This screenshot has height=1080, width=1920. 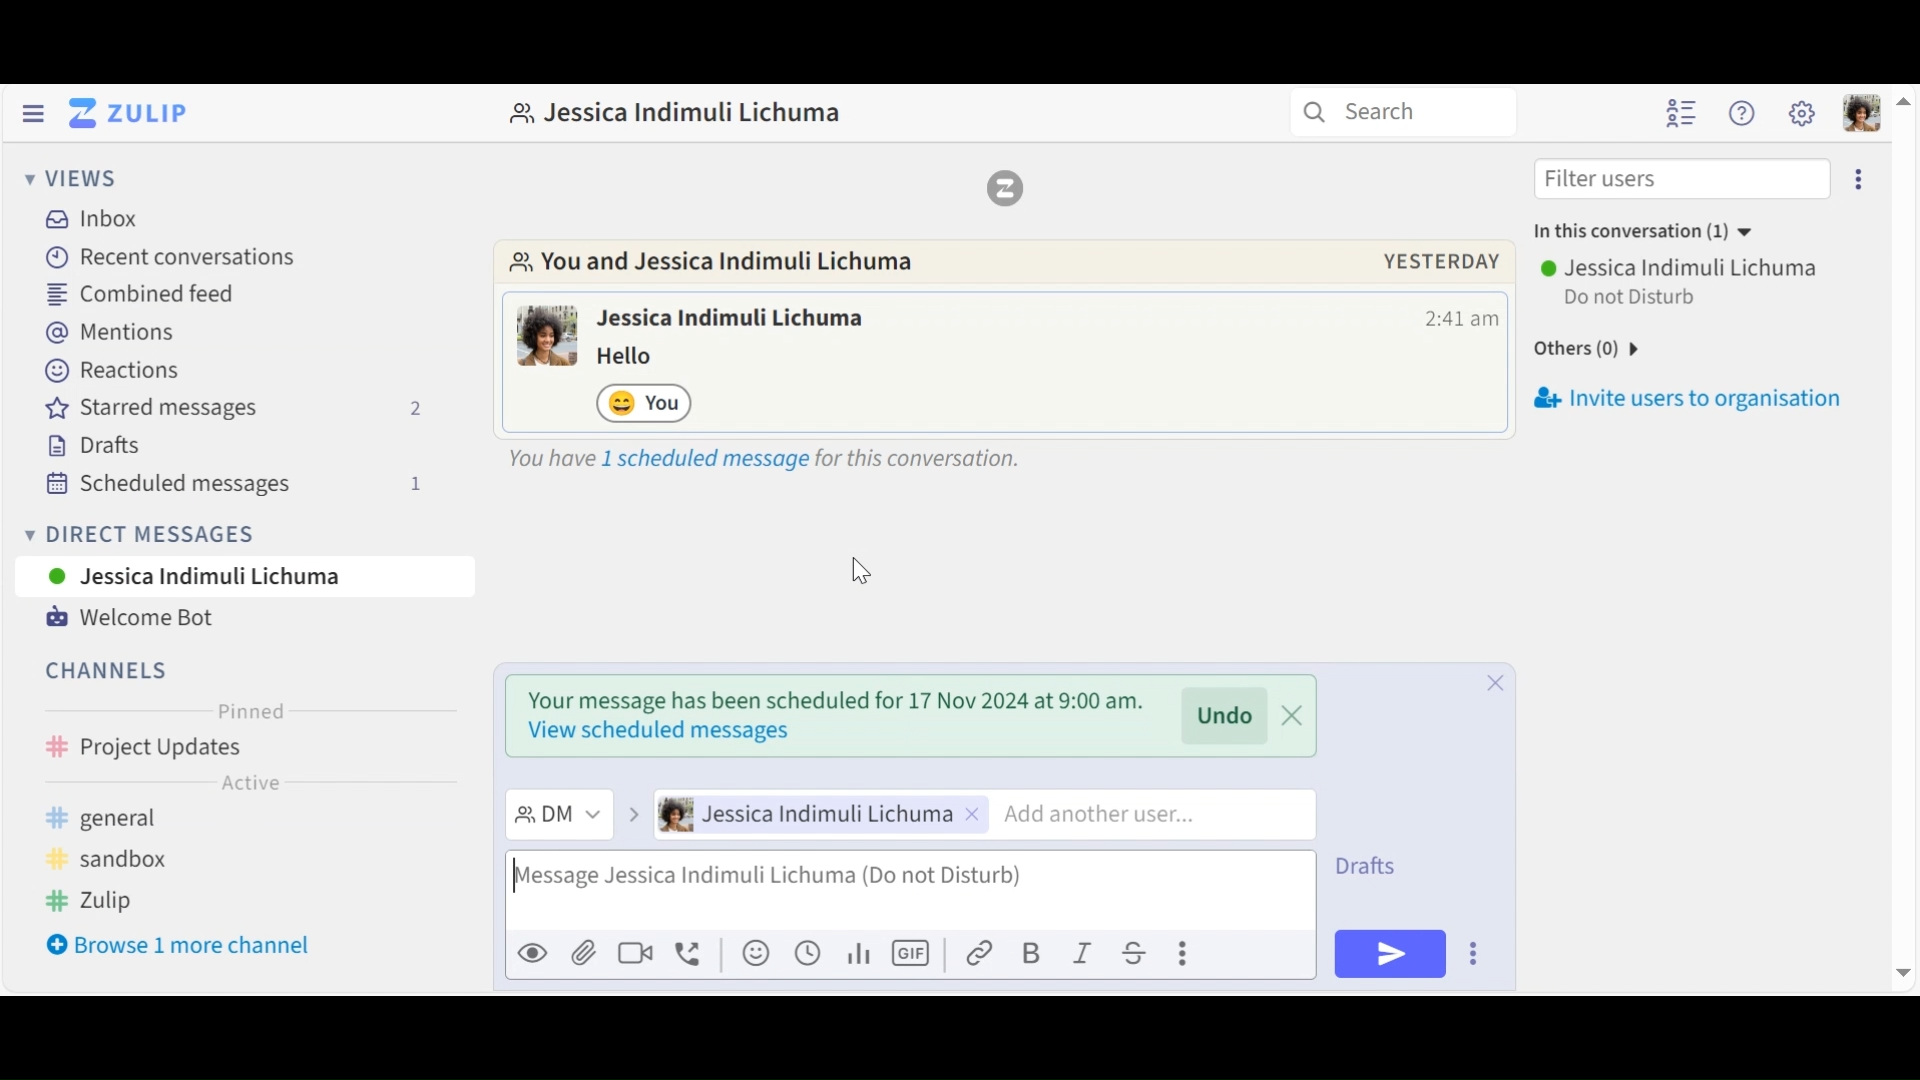 What do you see at coordinates (548, 335) in the screenshot?
I see `View user card` at bounding box center [548, 335].